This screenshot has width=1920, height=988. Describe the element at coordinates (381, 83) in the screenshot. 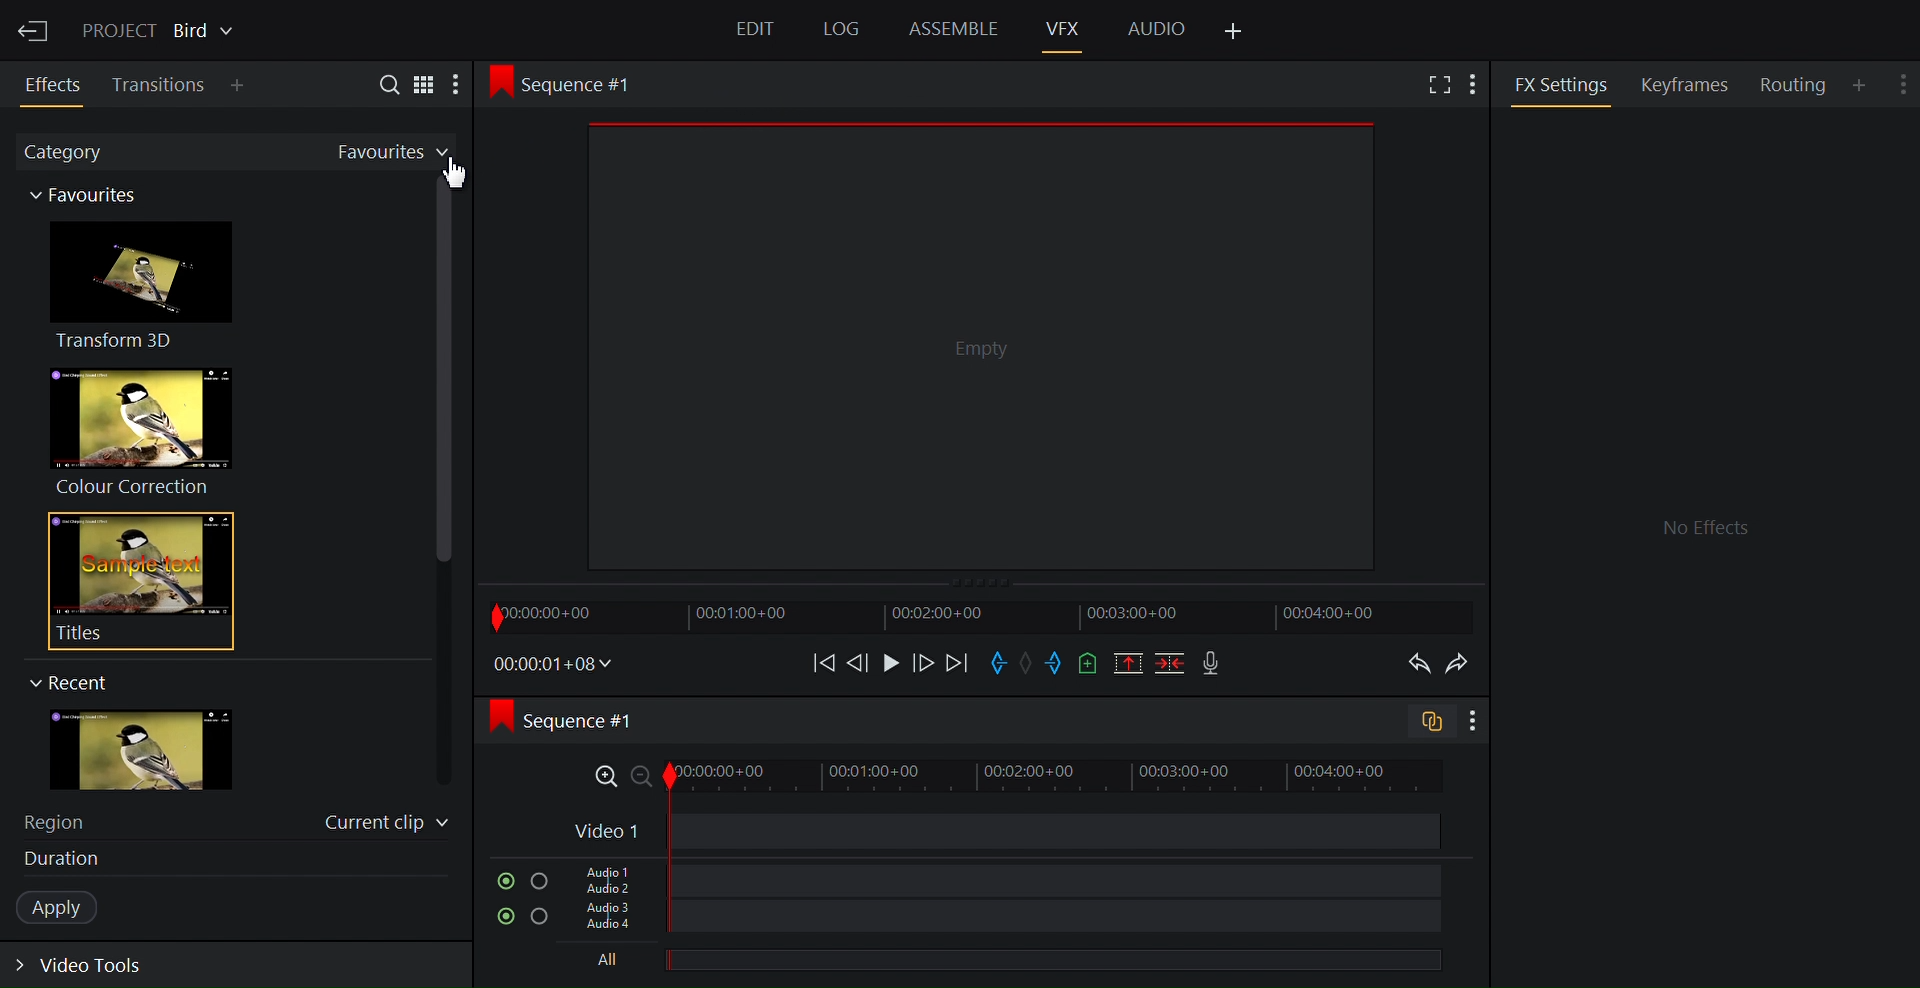

I see `Search` at that location.